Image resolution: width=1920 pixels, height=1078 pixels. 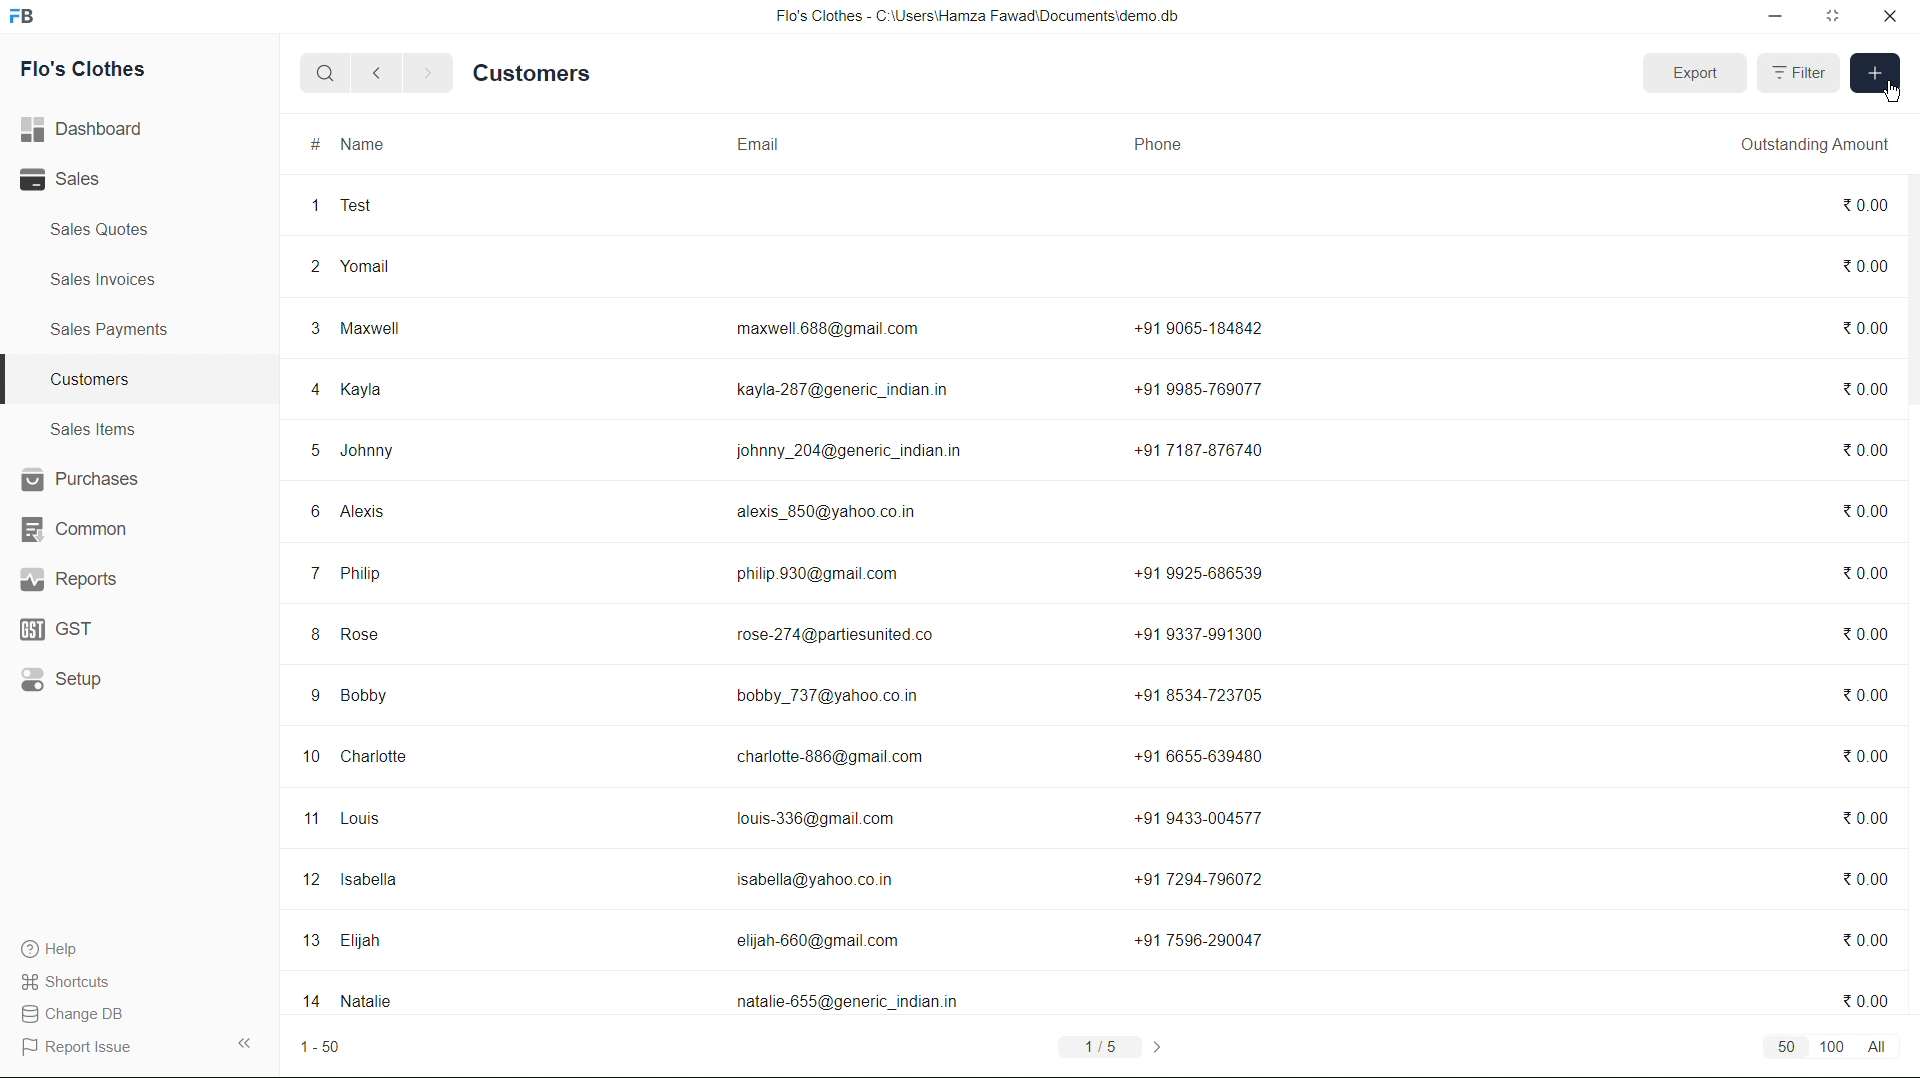 I want to click on 0.00, so click(x=1862, y=935).